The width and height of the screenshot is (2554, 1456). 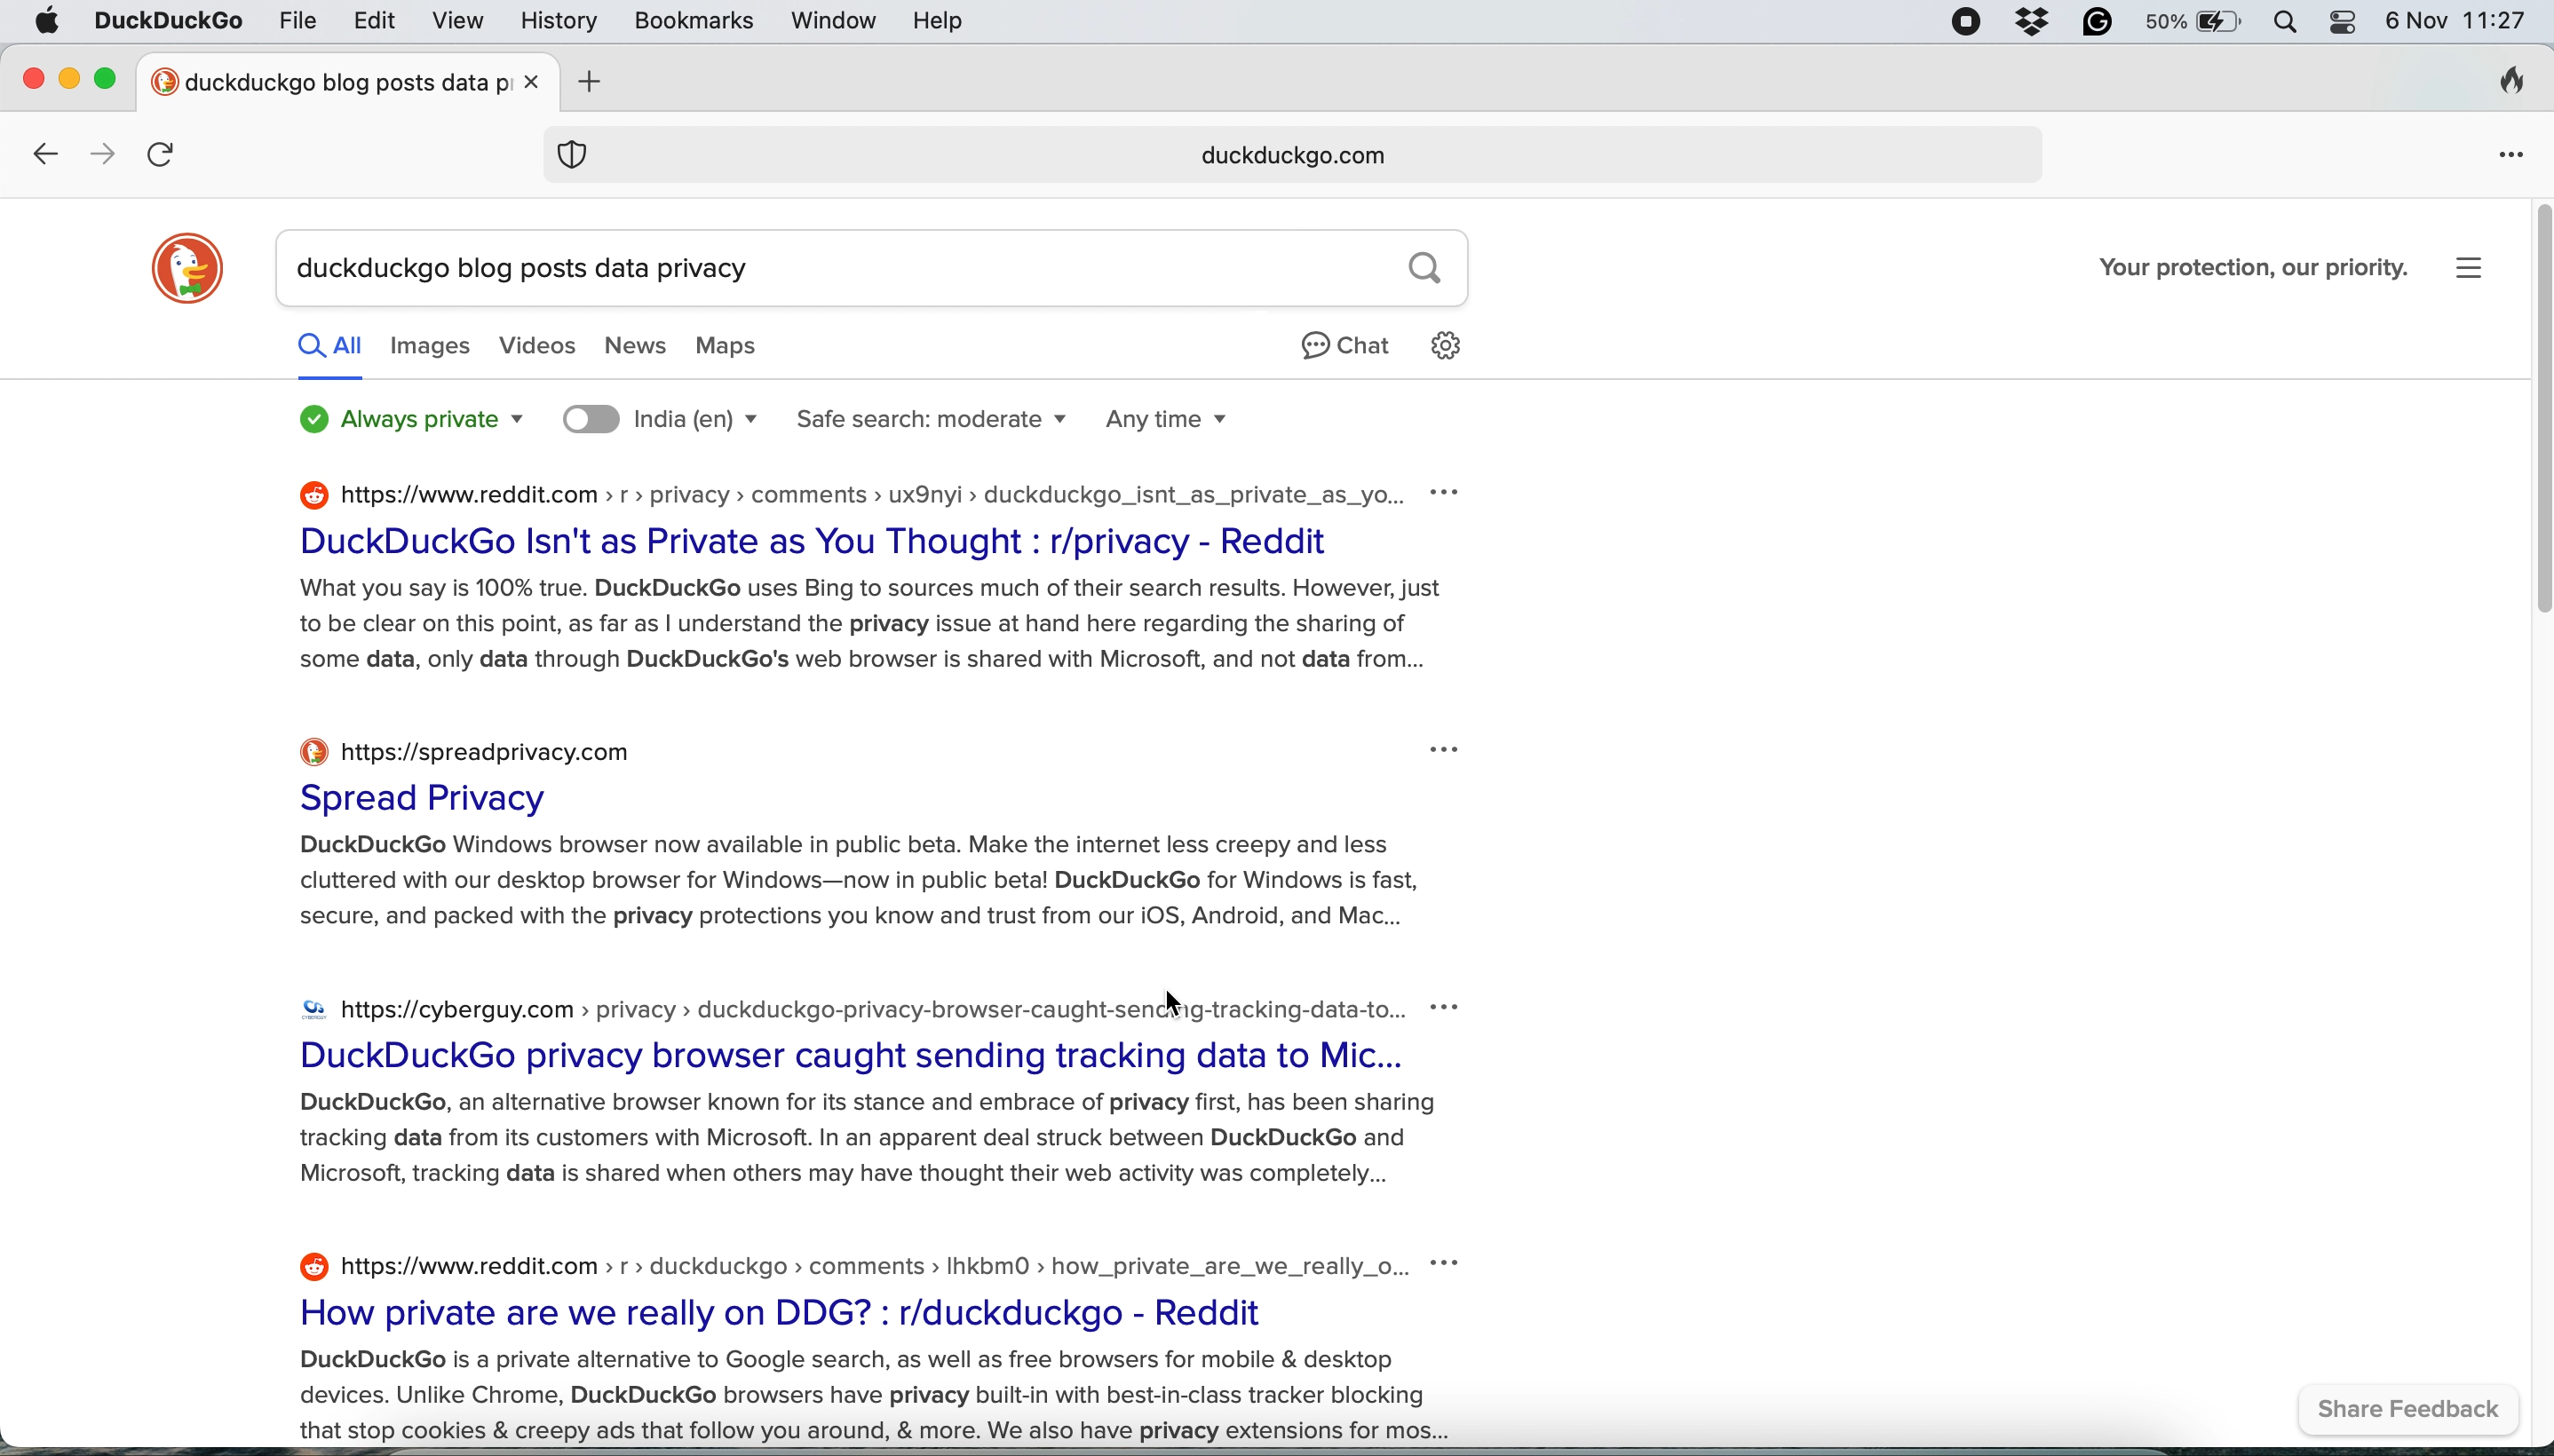 I want to click on https://spreadprivacy.com, so click(x=481, y=747).